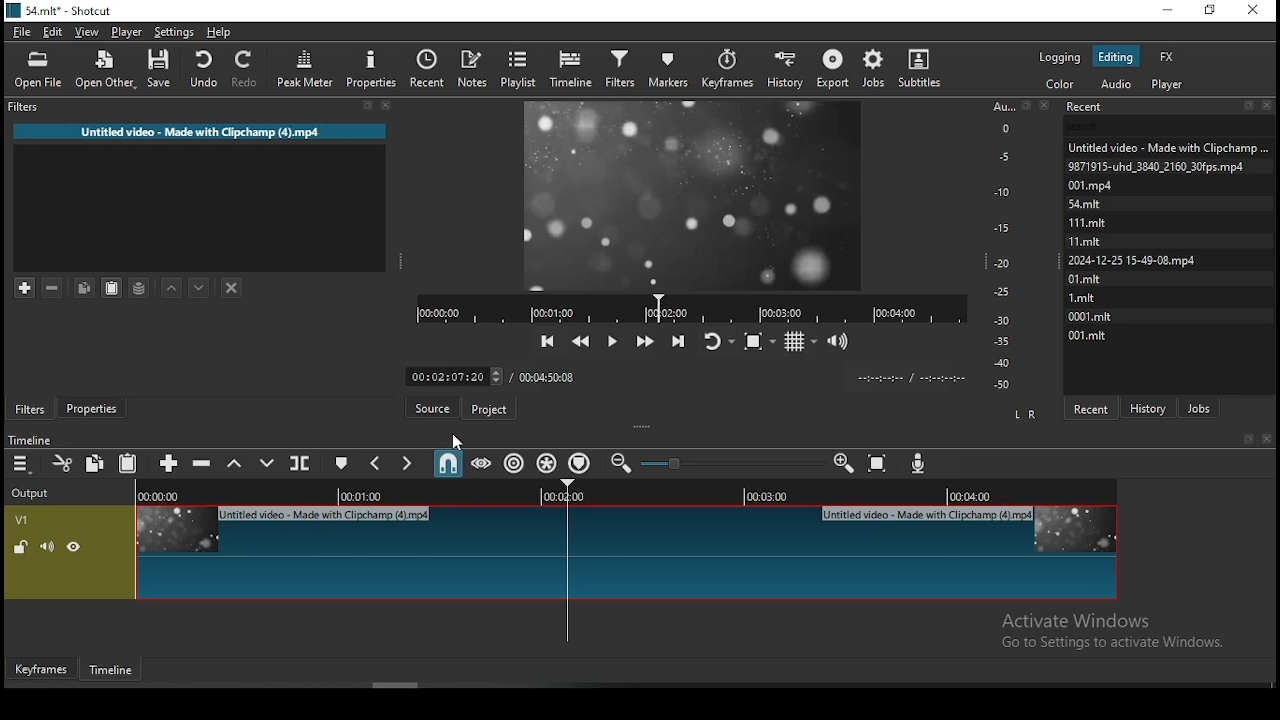 The height and width of the screenshot is (720, 1280). What do you see at coordinates (75, 546) in the screenshot?
I see `(un)hide` at bounding box center [75, 546].